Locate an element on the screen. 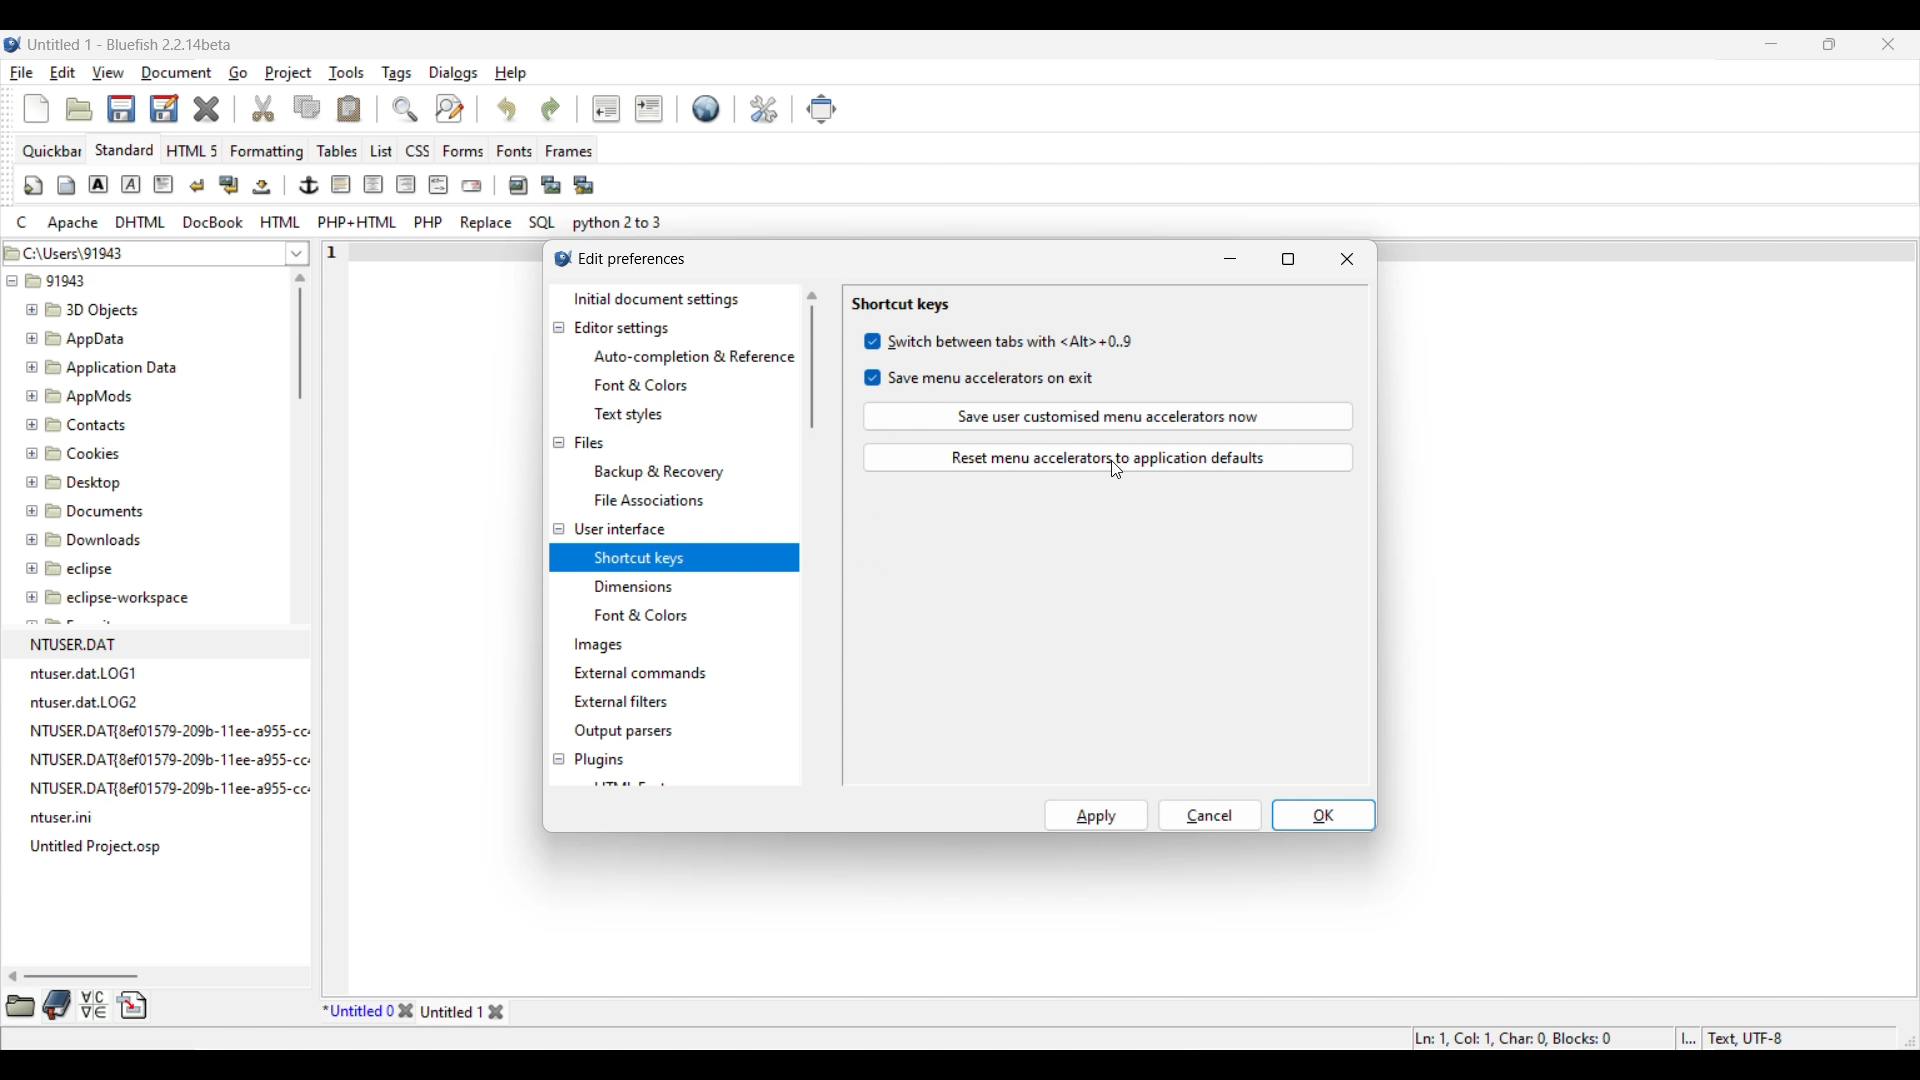  Close is located at coordinates (206, 109).